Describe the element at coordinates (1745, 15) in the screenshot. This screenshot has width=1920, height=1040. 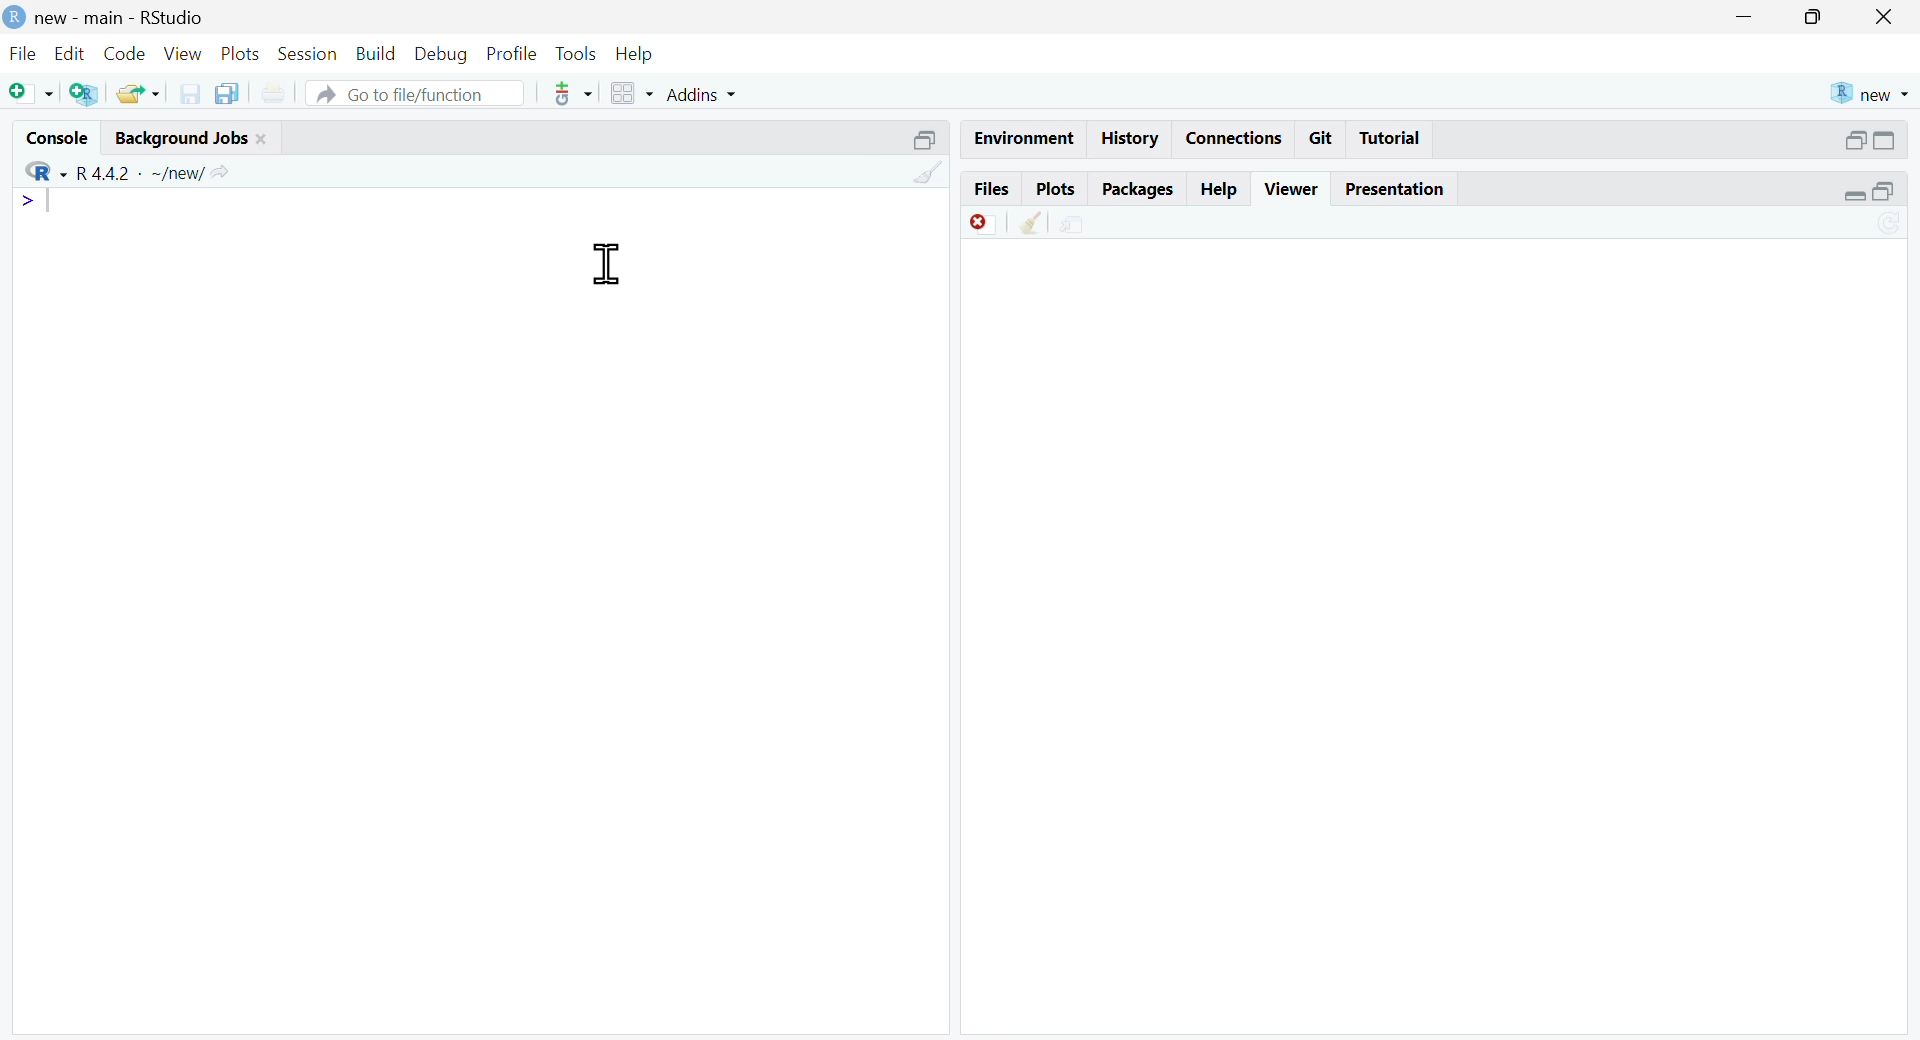
I see `minimise` at that location.